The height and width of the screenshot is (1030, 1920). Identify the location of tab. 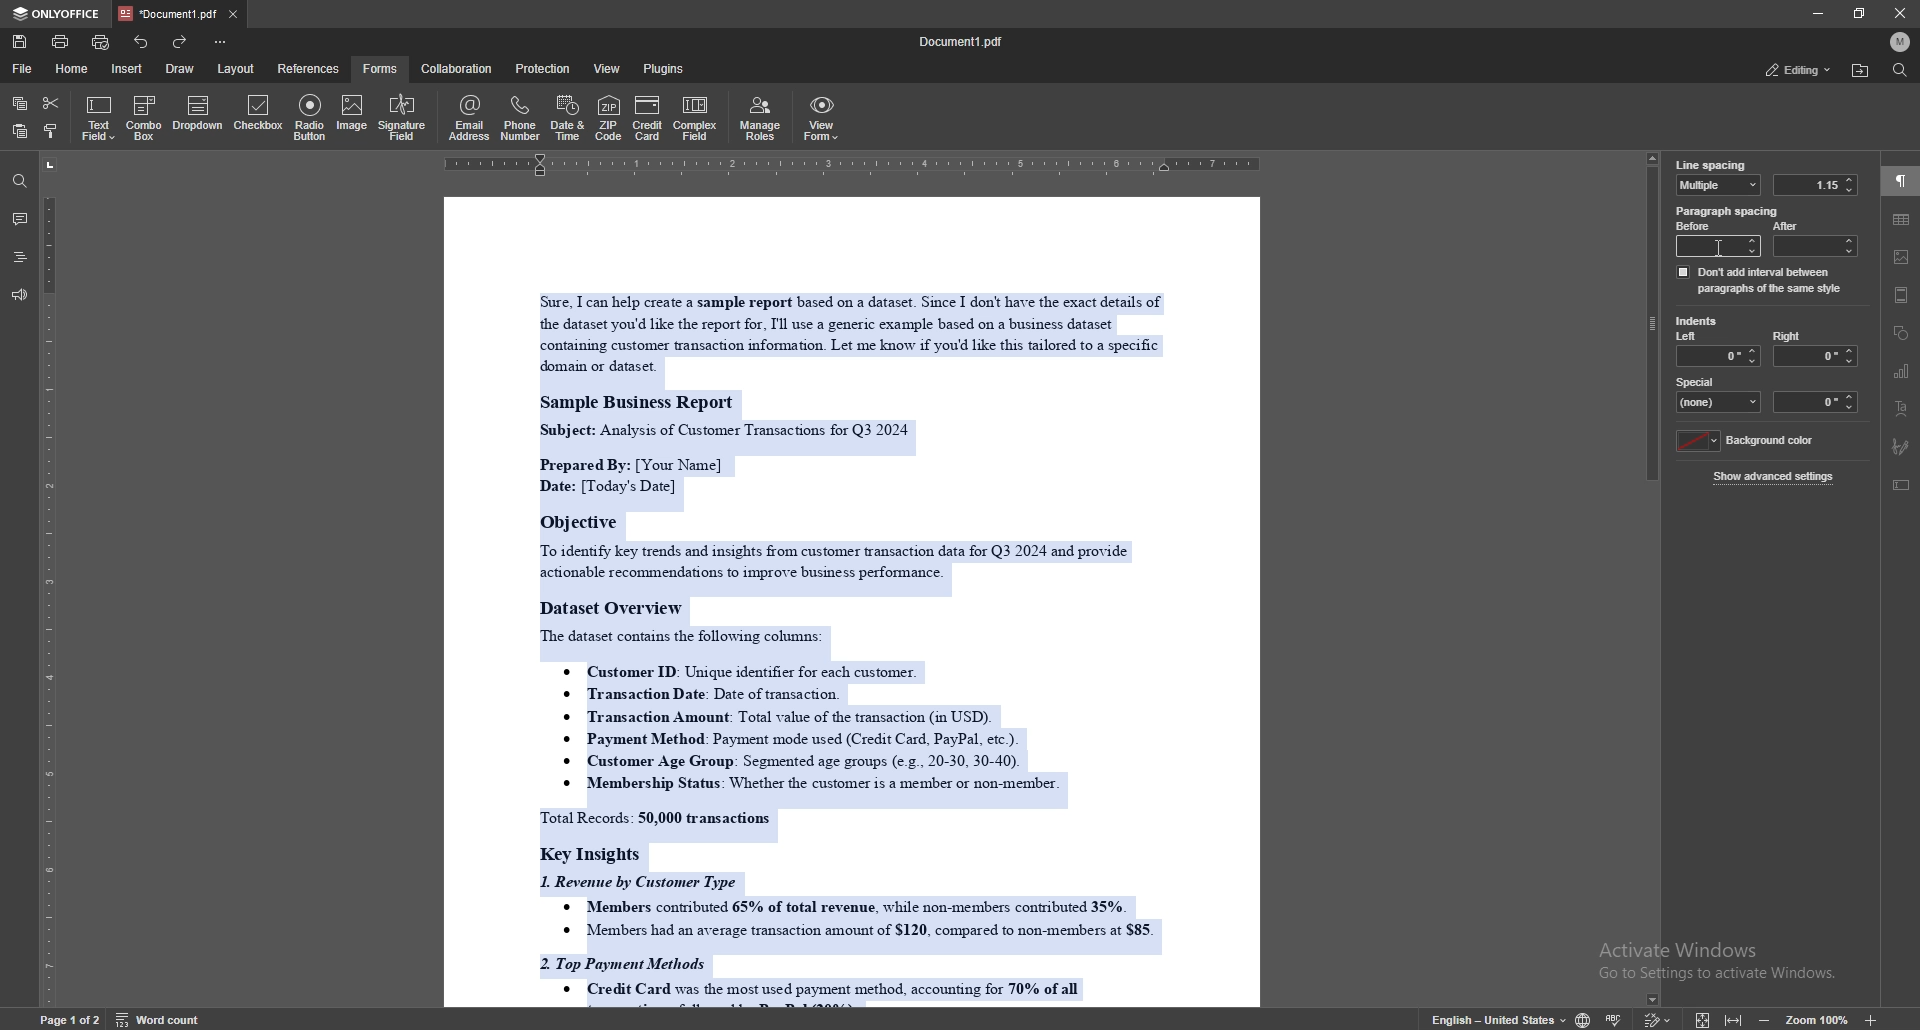
(169, 13).